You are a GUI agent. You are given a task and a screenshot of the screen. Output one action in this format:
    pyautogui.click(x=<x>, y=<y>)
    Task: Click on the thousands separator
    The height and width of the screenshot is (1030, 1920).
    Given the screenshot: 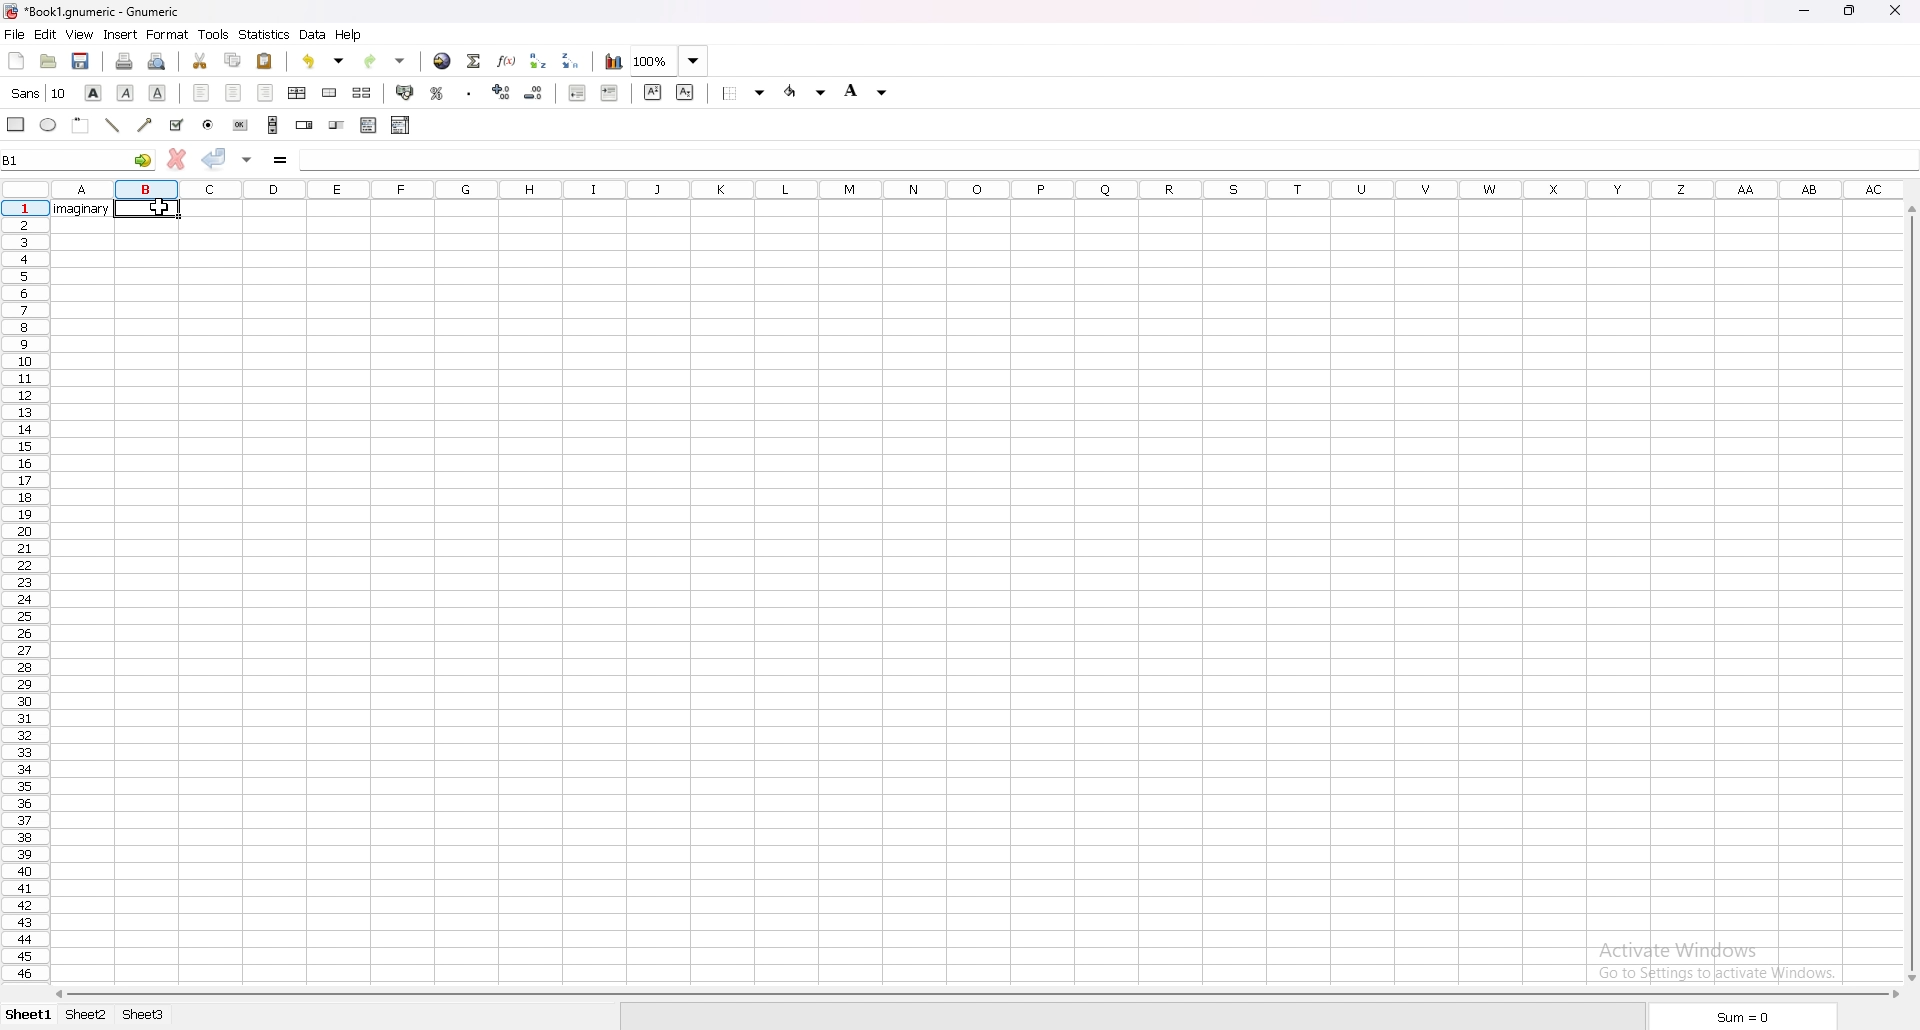 What is the action you would take?
    pyautogui.click(x=471, y=91)
    